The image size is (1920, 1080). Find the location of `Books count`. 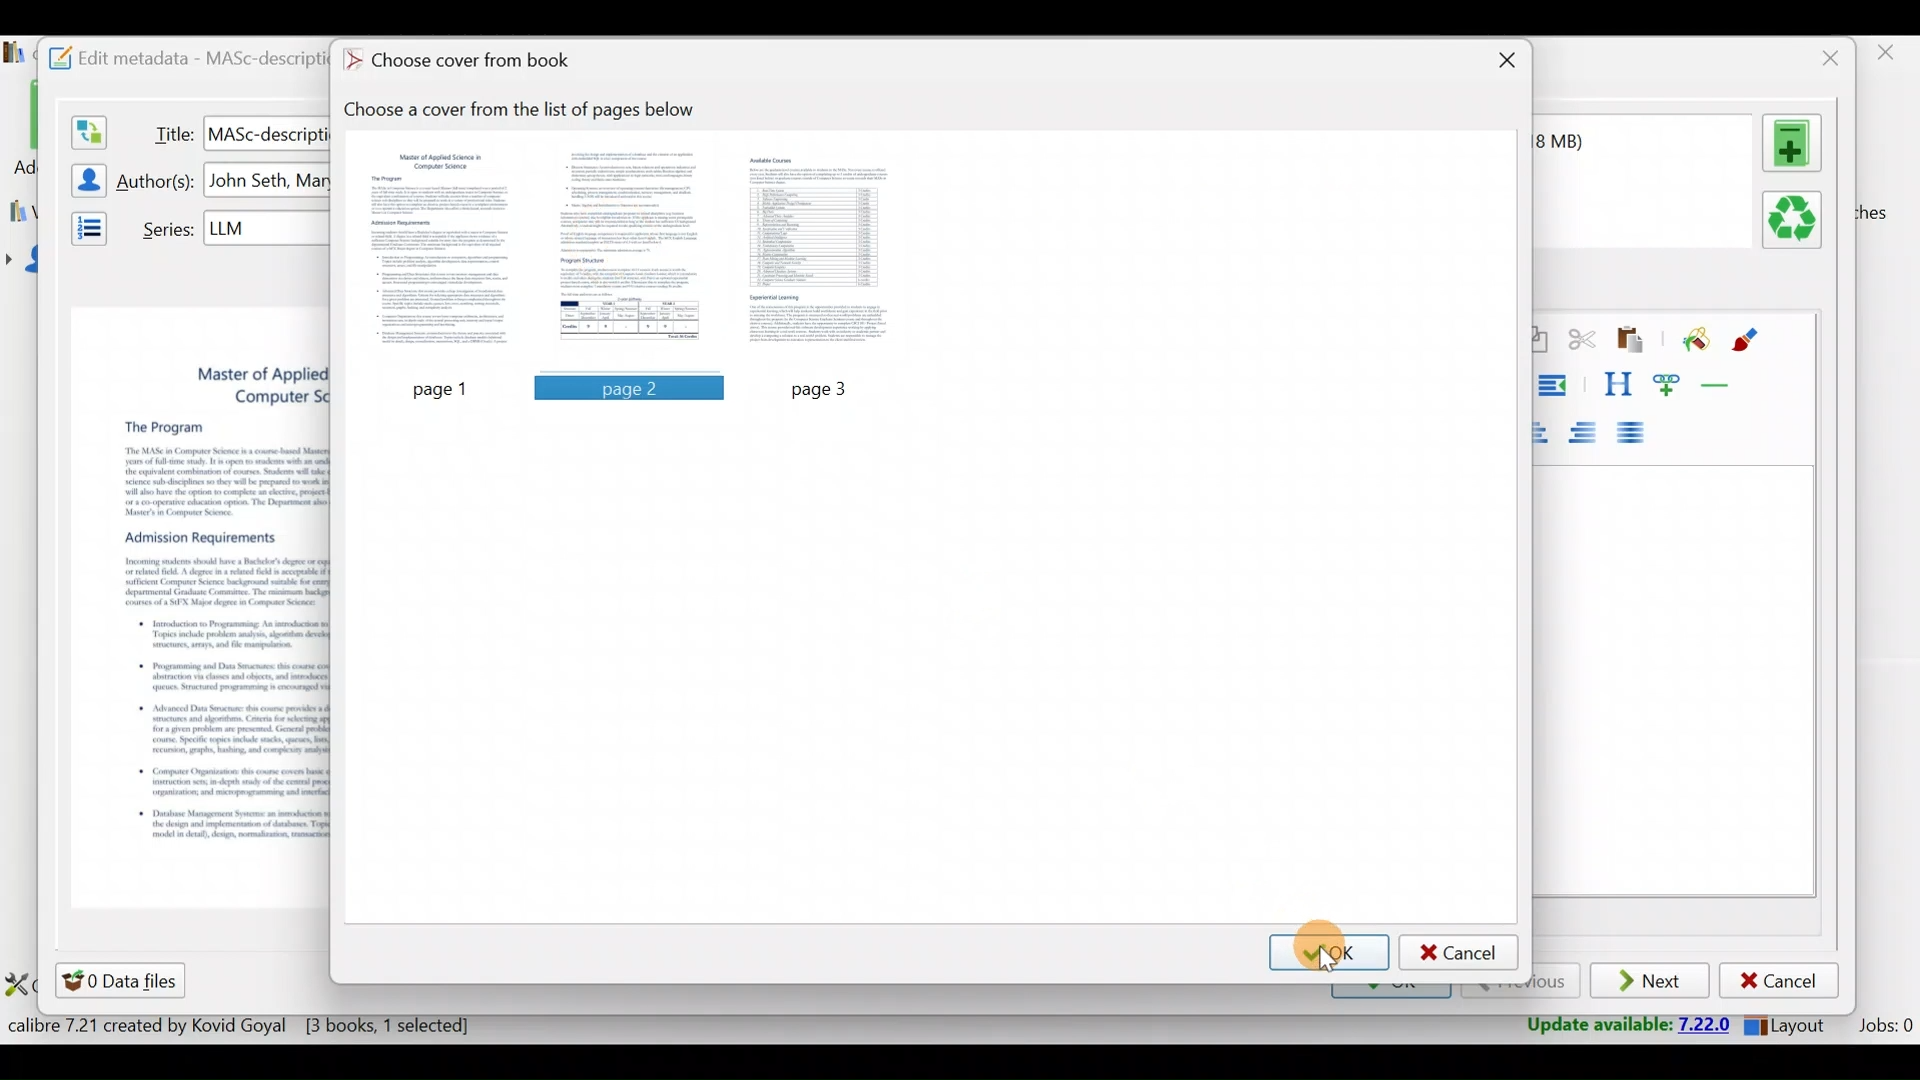

Books count is located at coordinates (244, 1029).